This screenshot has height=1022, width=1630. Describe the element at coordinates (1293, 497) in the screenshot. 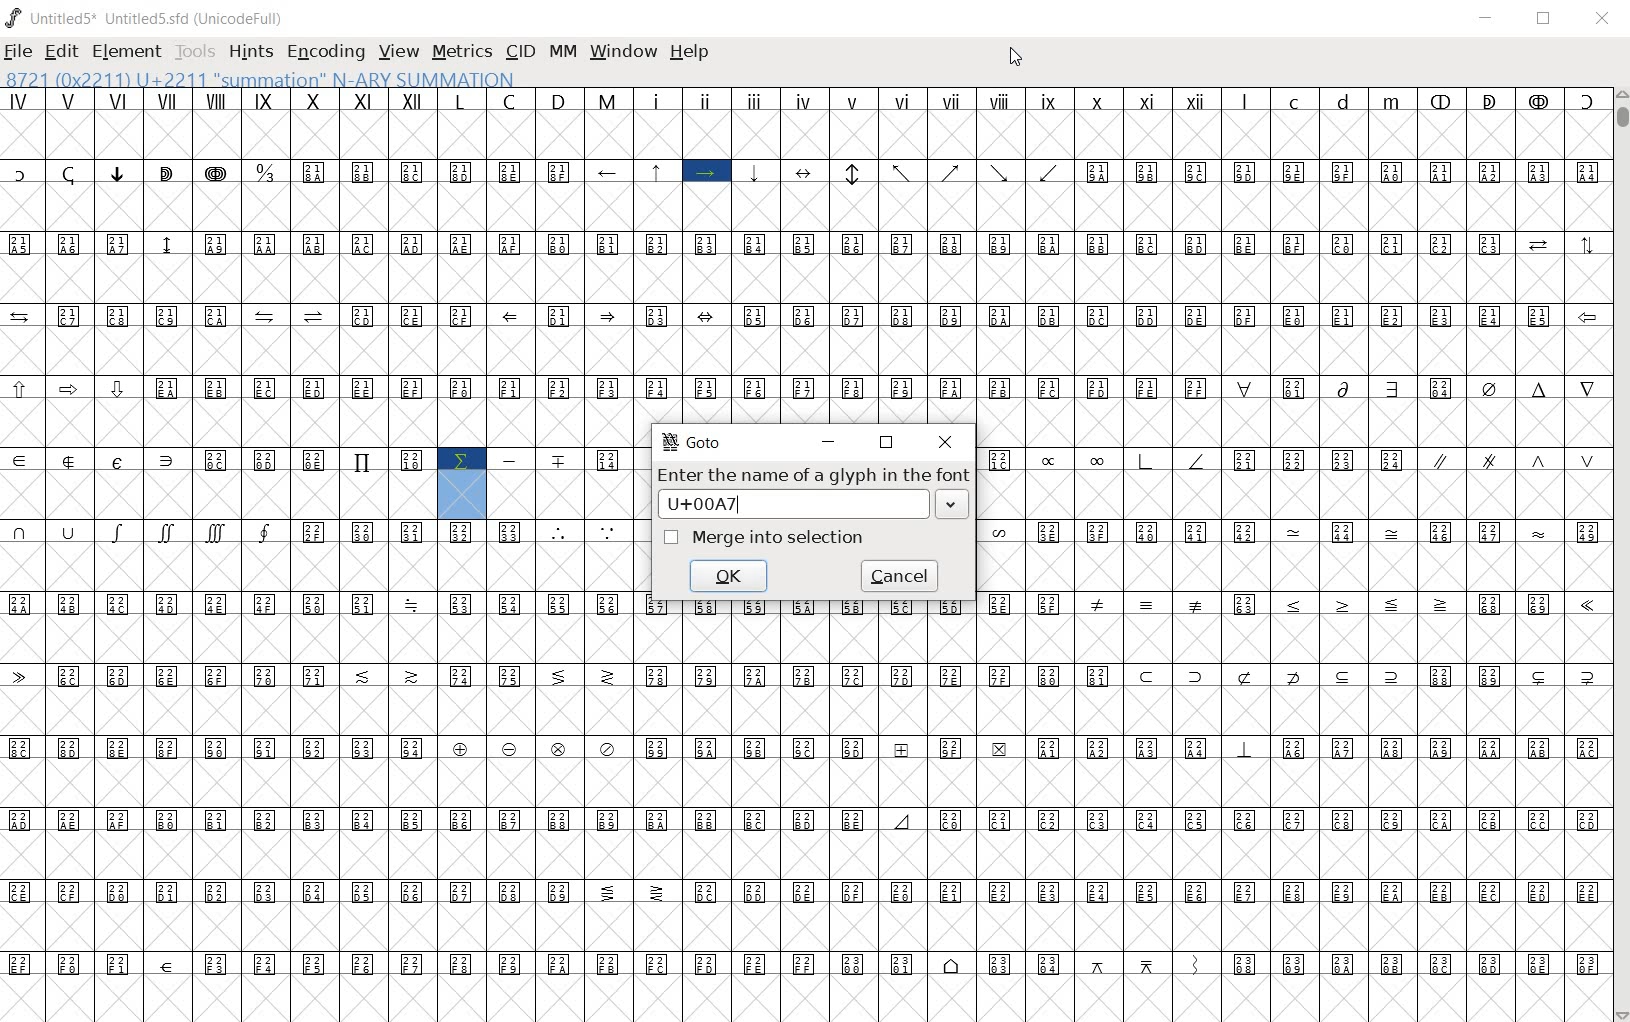

I see `empty cells` at that location.